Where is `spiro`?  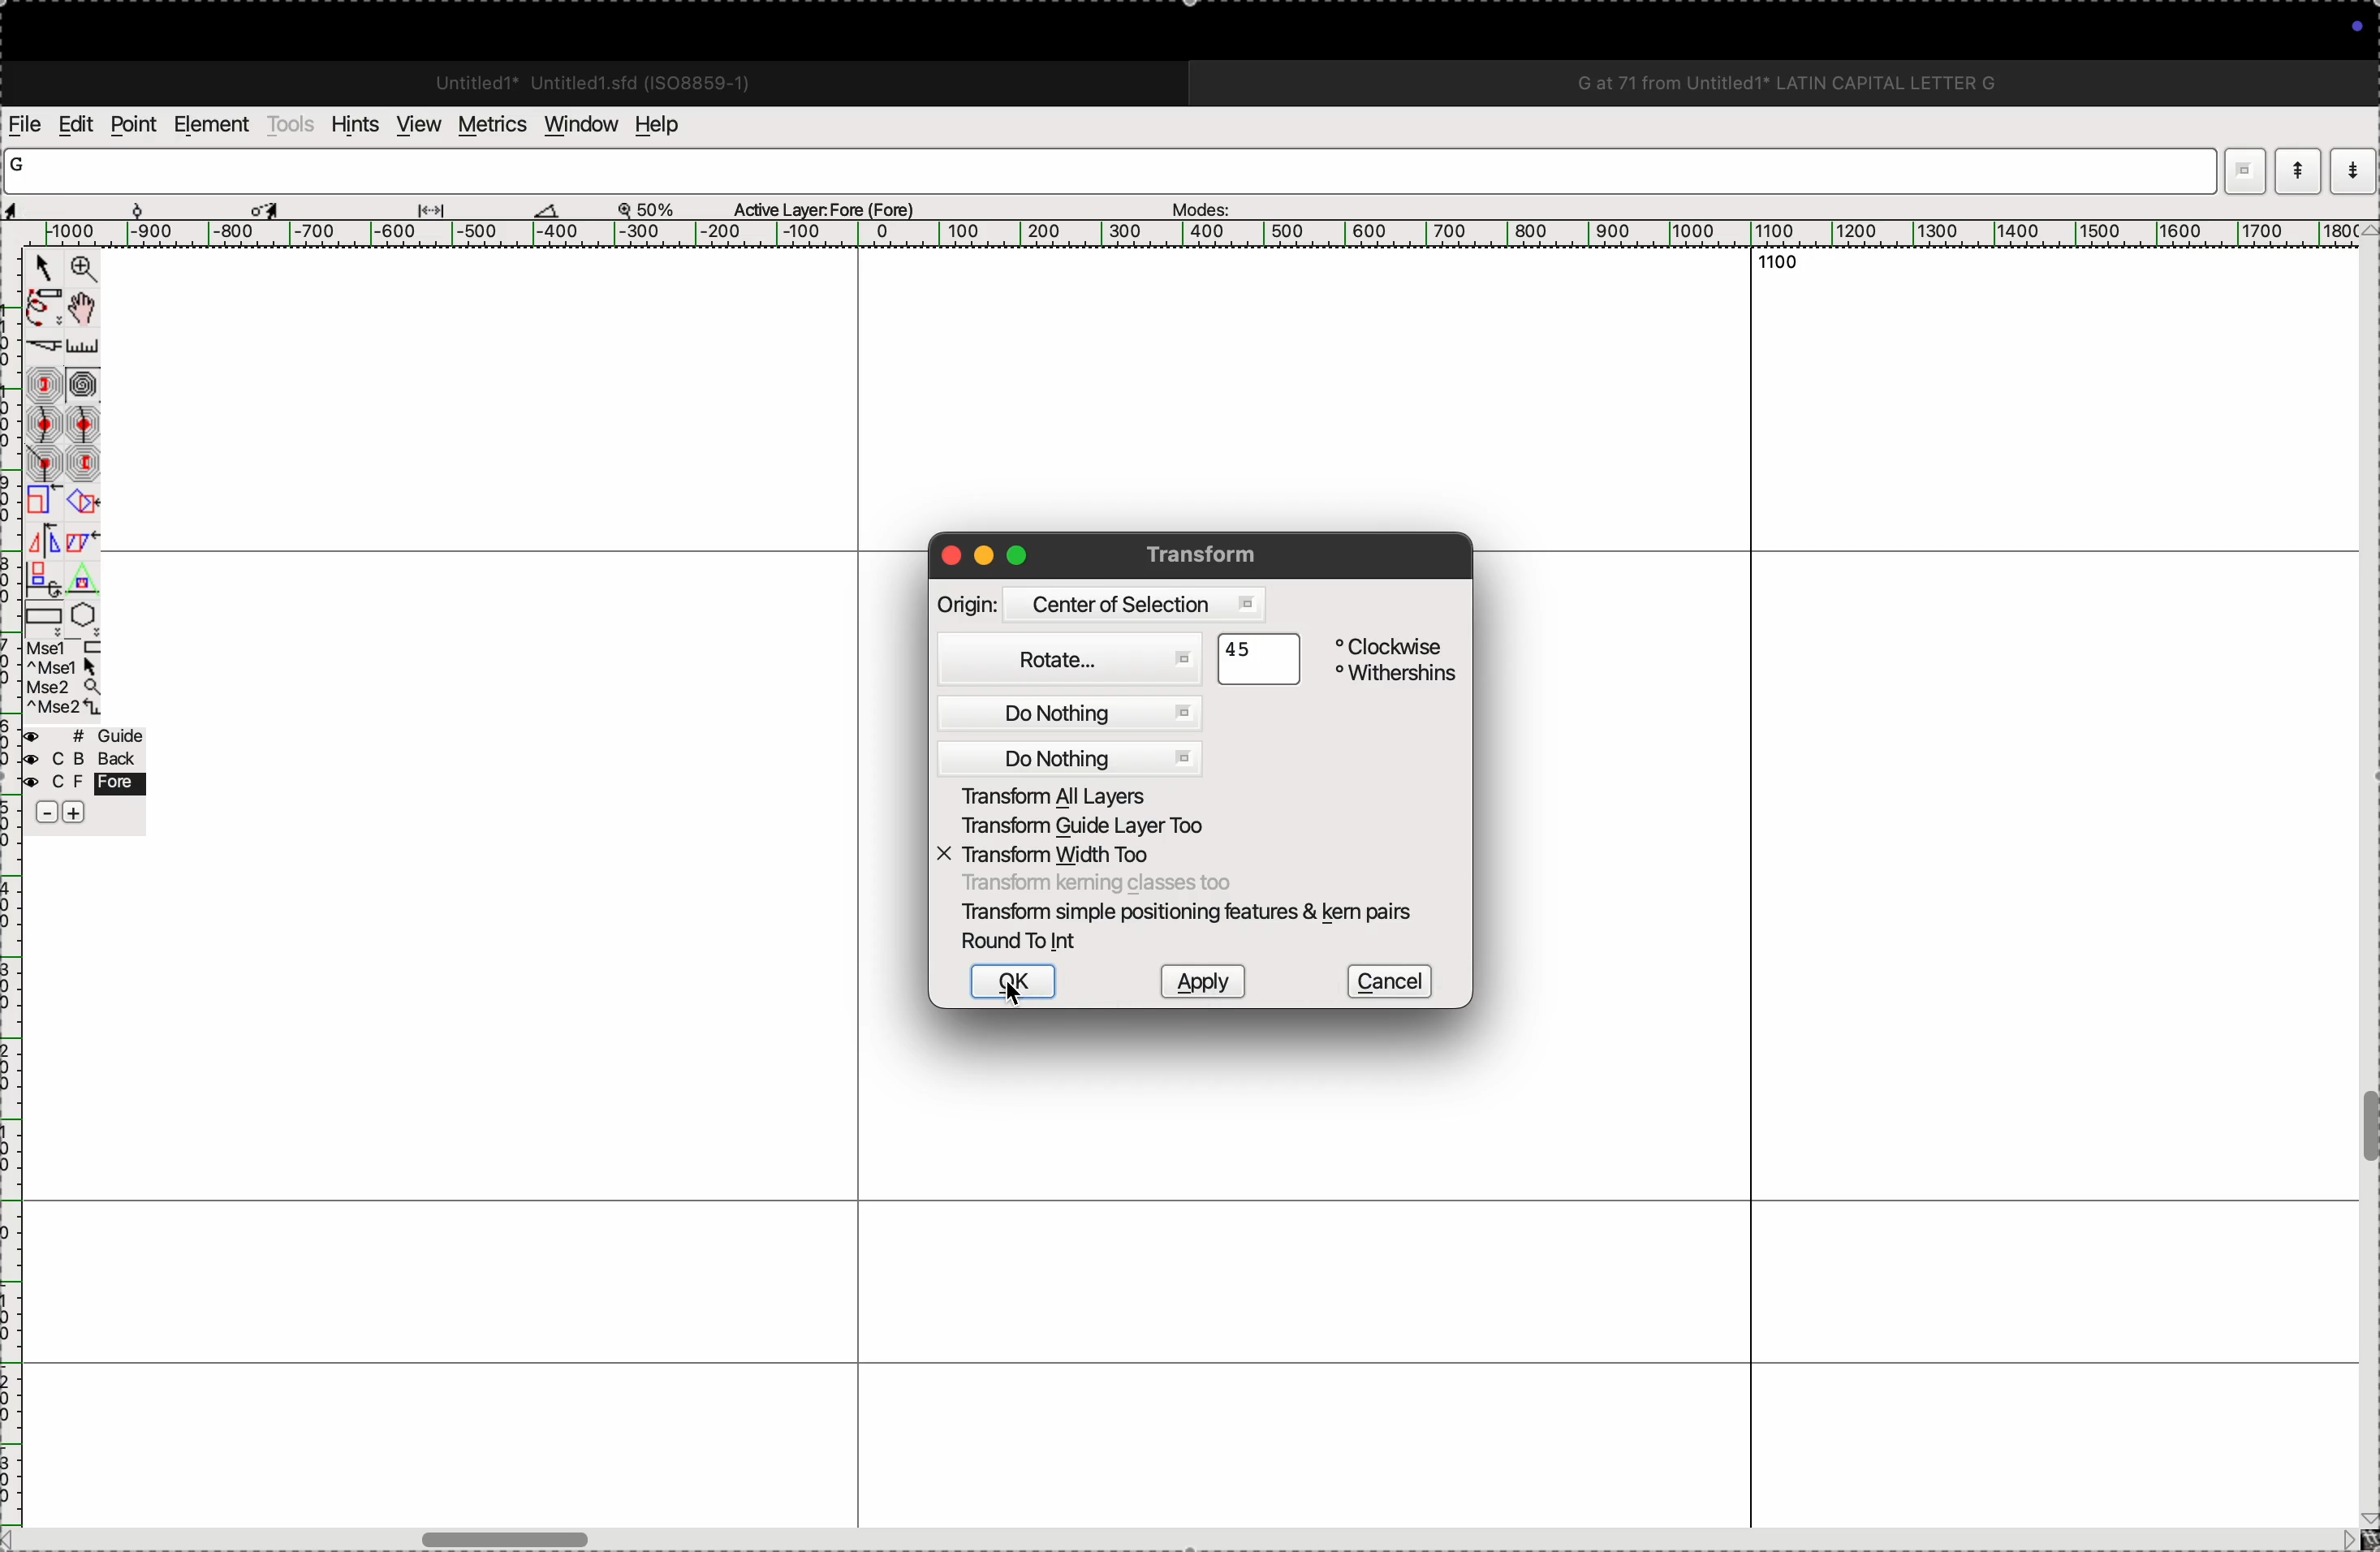 spiro is located at coordinates (83, 384).